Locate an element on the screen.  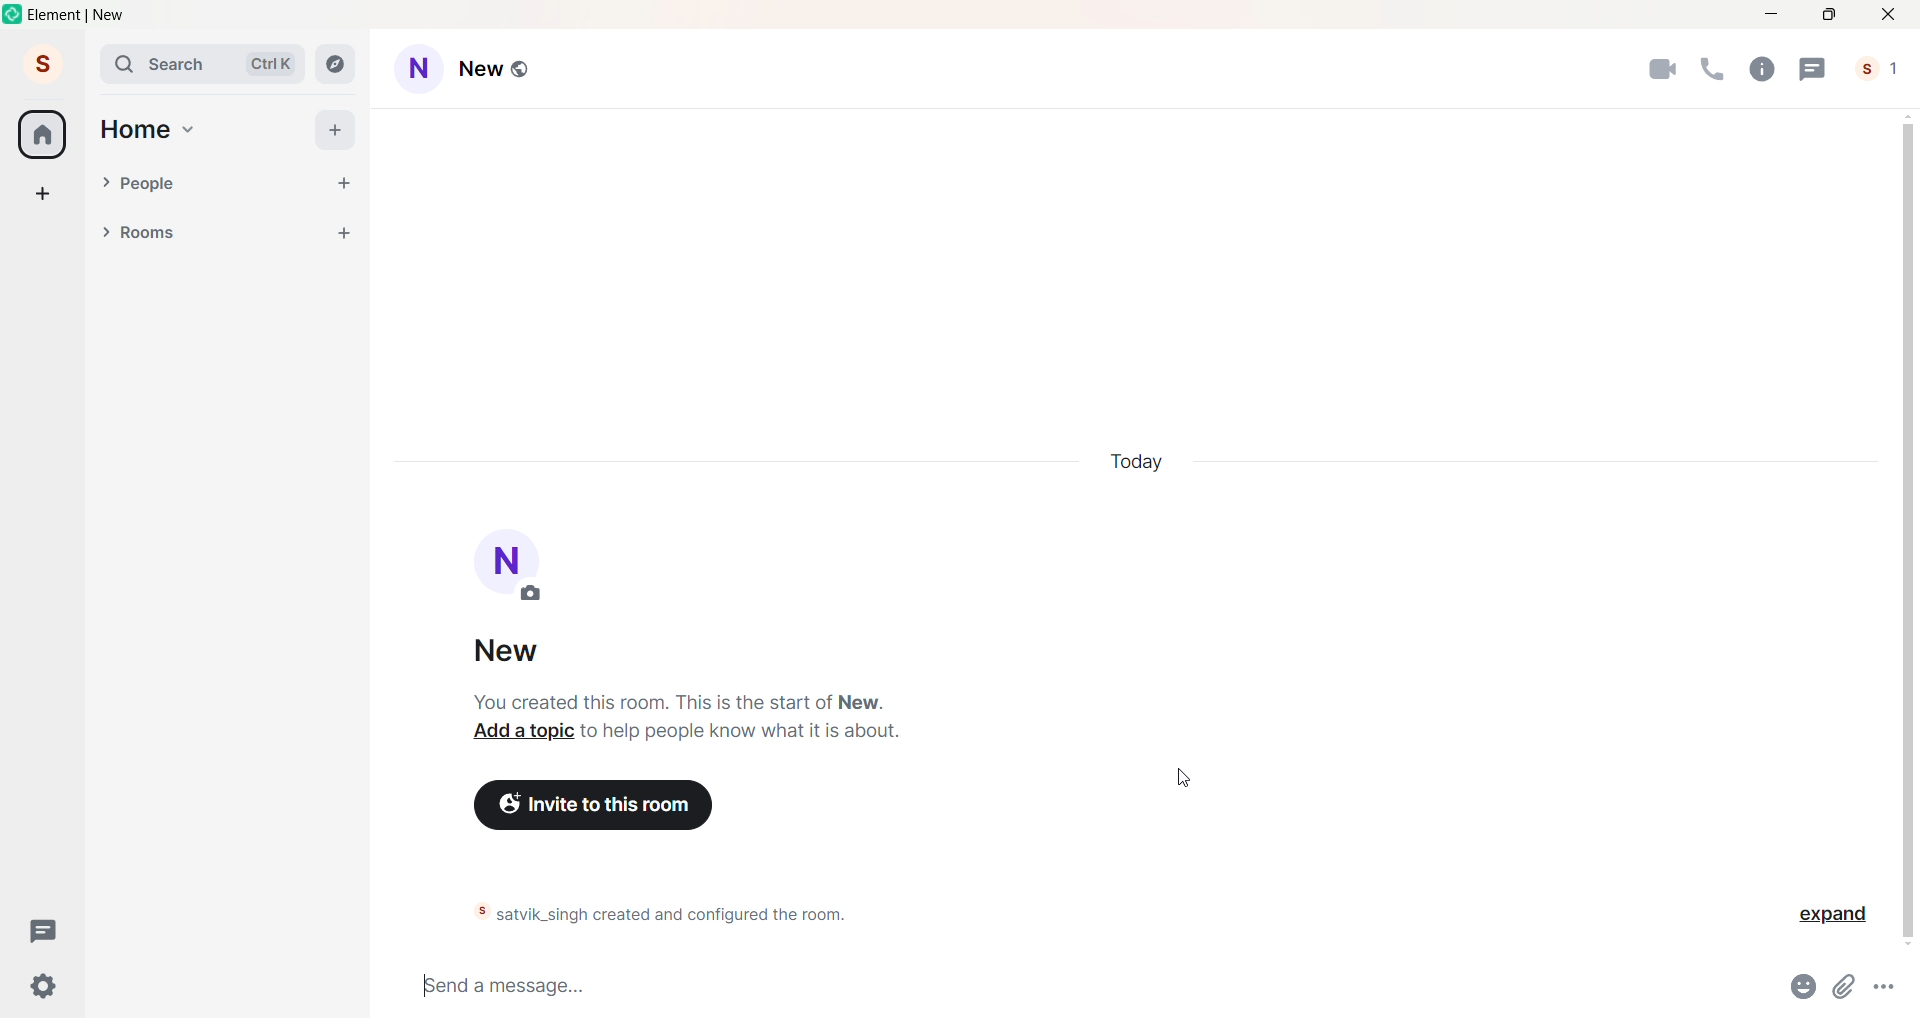
Home Drop Down is located at coordinates (189, 130).